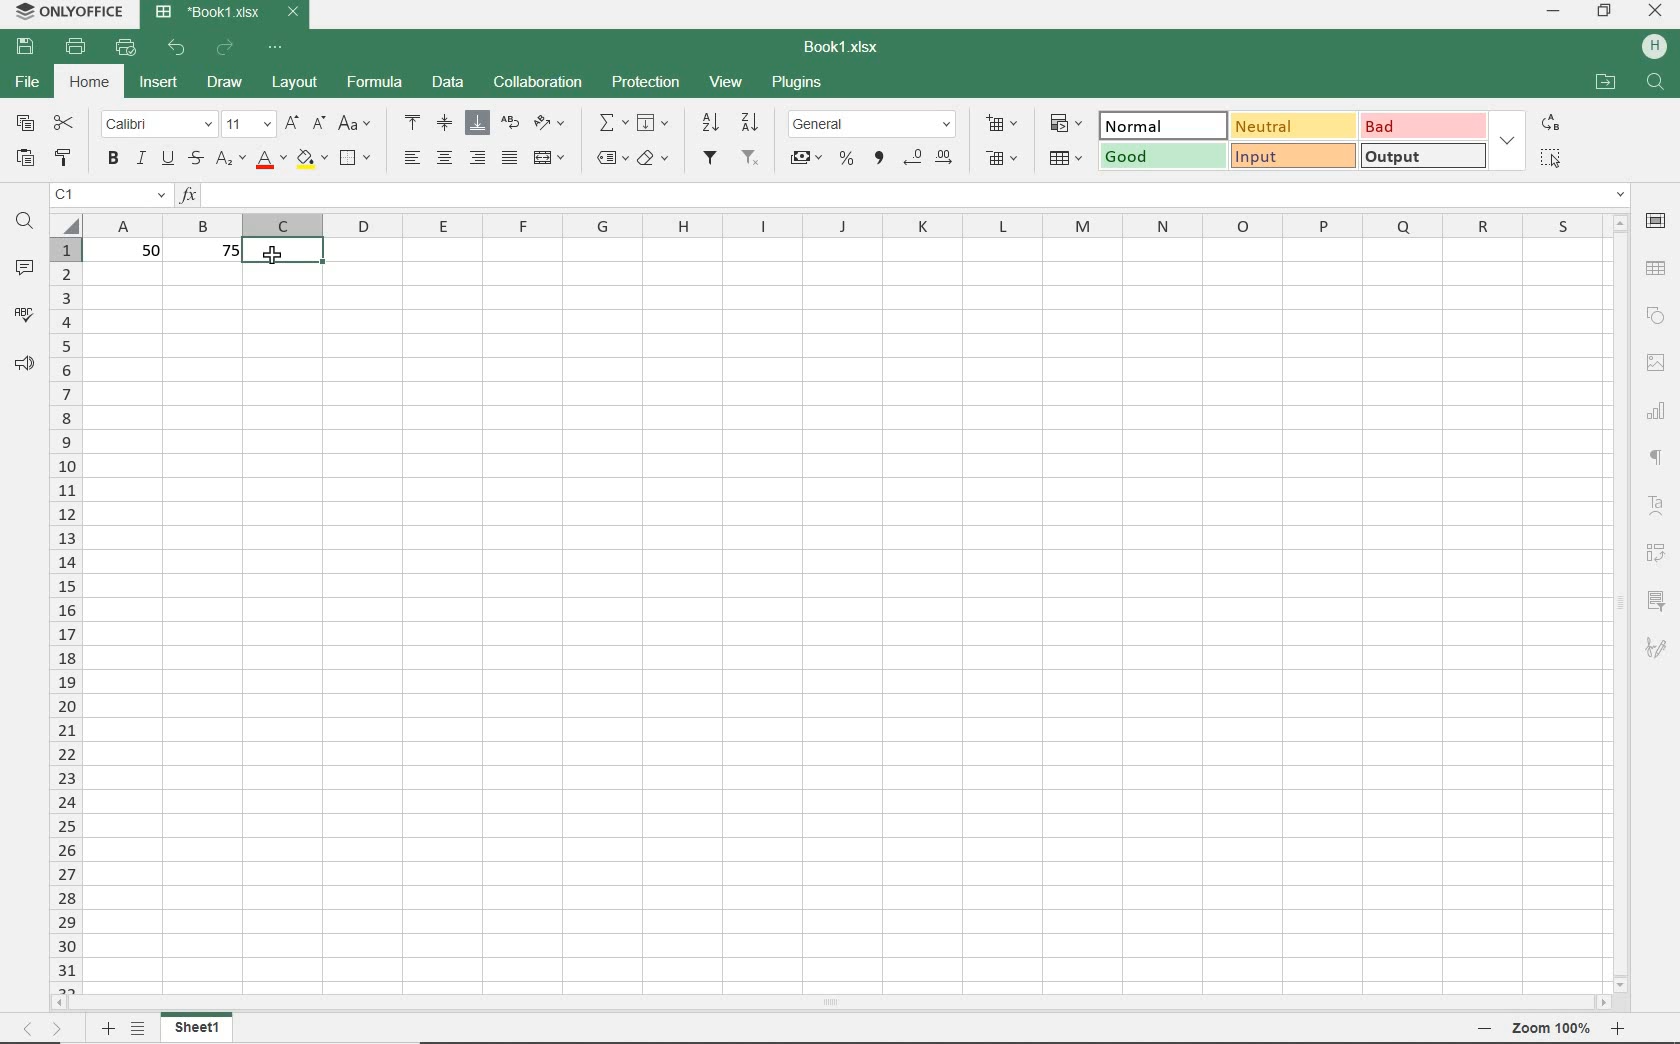 Image resolution: width=1680 pixels, height=1044 pixels. I want to click on file name, so click(229, 14).